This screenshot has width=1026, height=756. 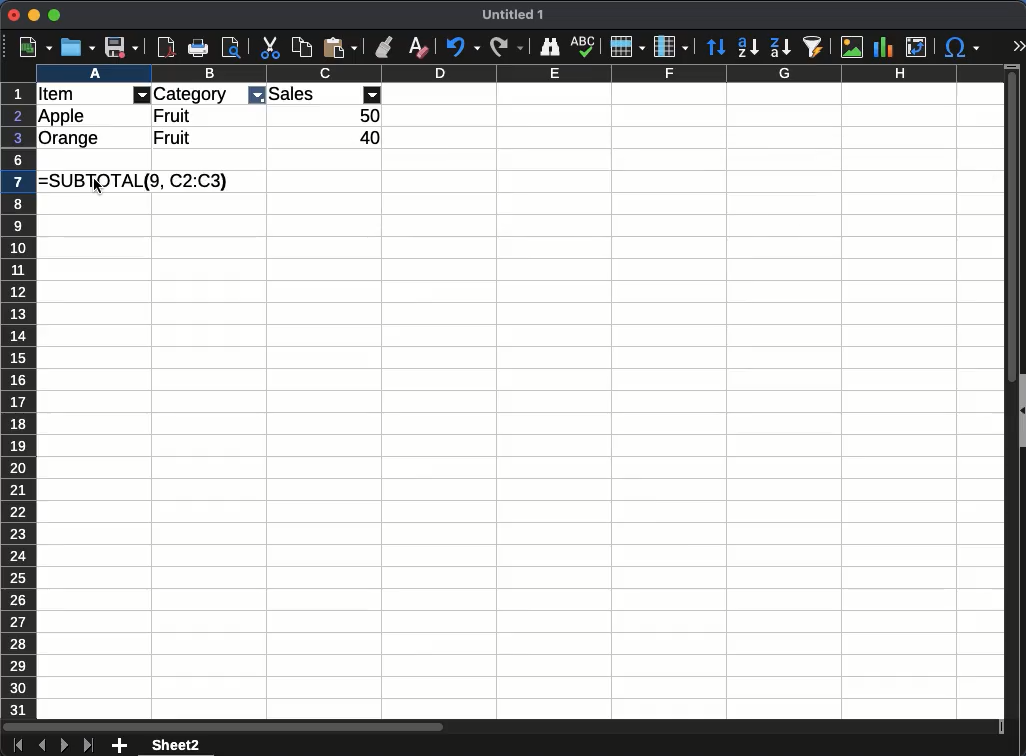 What do you see at coordinates (79, 47) in the screenshot?
I see `open` at bounding box center [79, 47].